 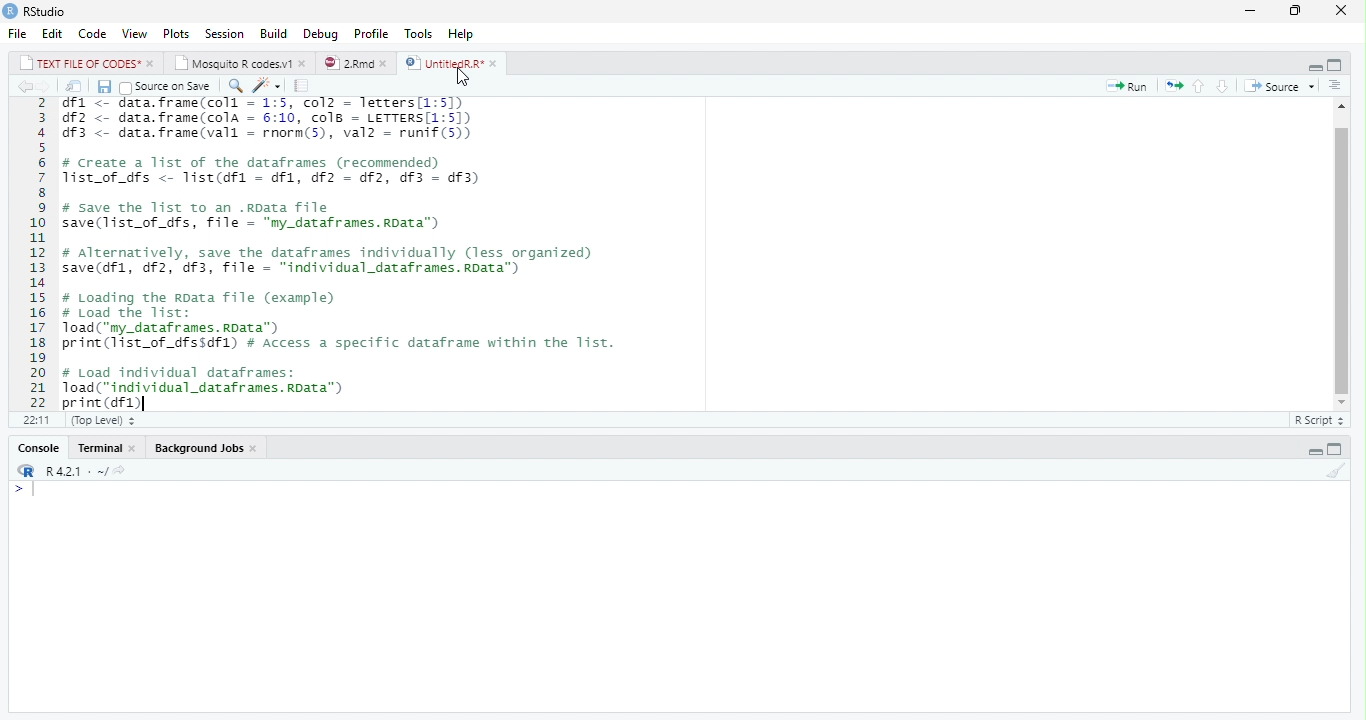 I want to click on Console, so click(x=680, y=597).